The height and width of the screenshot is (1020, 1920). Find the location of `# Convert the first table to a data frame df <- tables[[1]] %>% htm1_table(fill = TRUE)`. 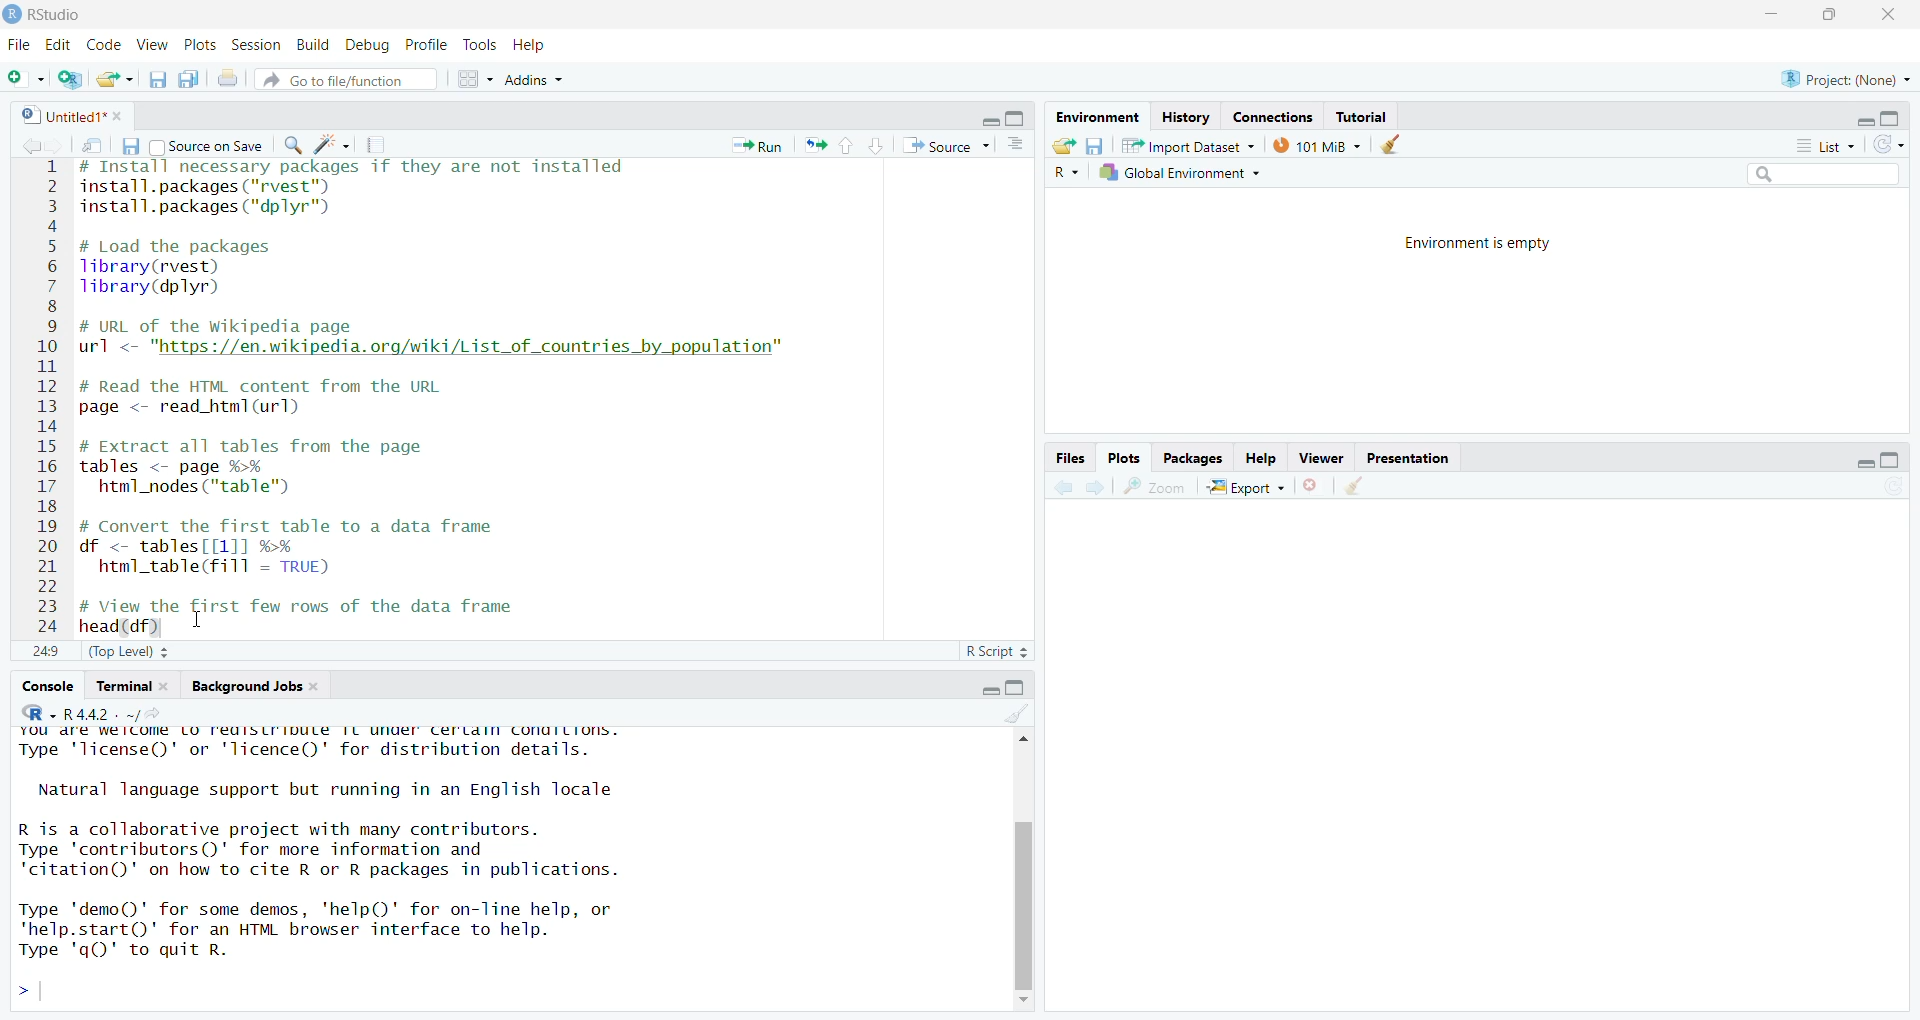

# Convert the first table to a data frame df <- tables[[1]] %>% htm1_table(fill = TRUE) is located at coordinates (316, 550).